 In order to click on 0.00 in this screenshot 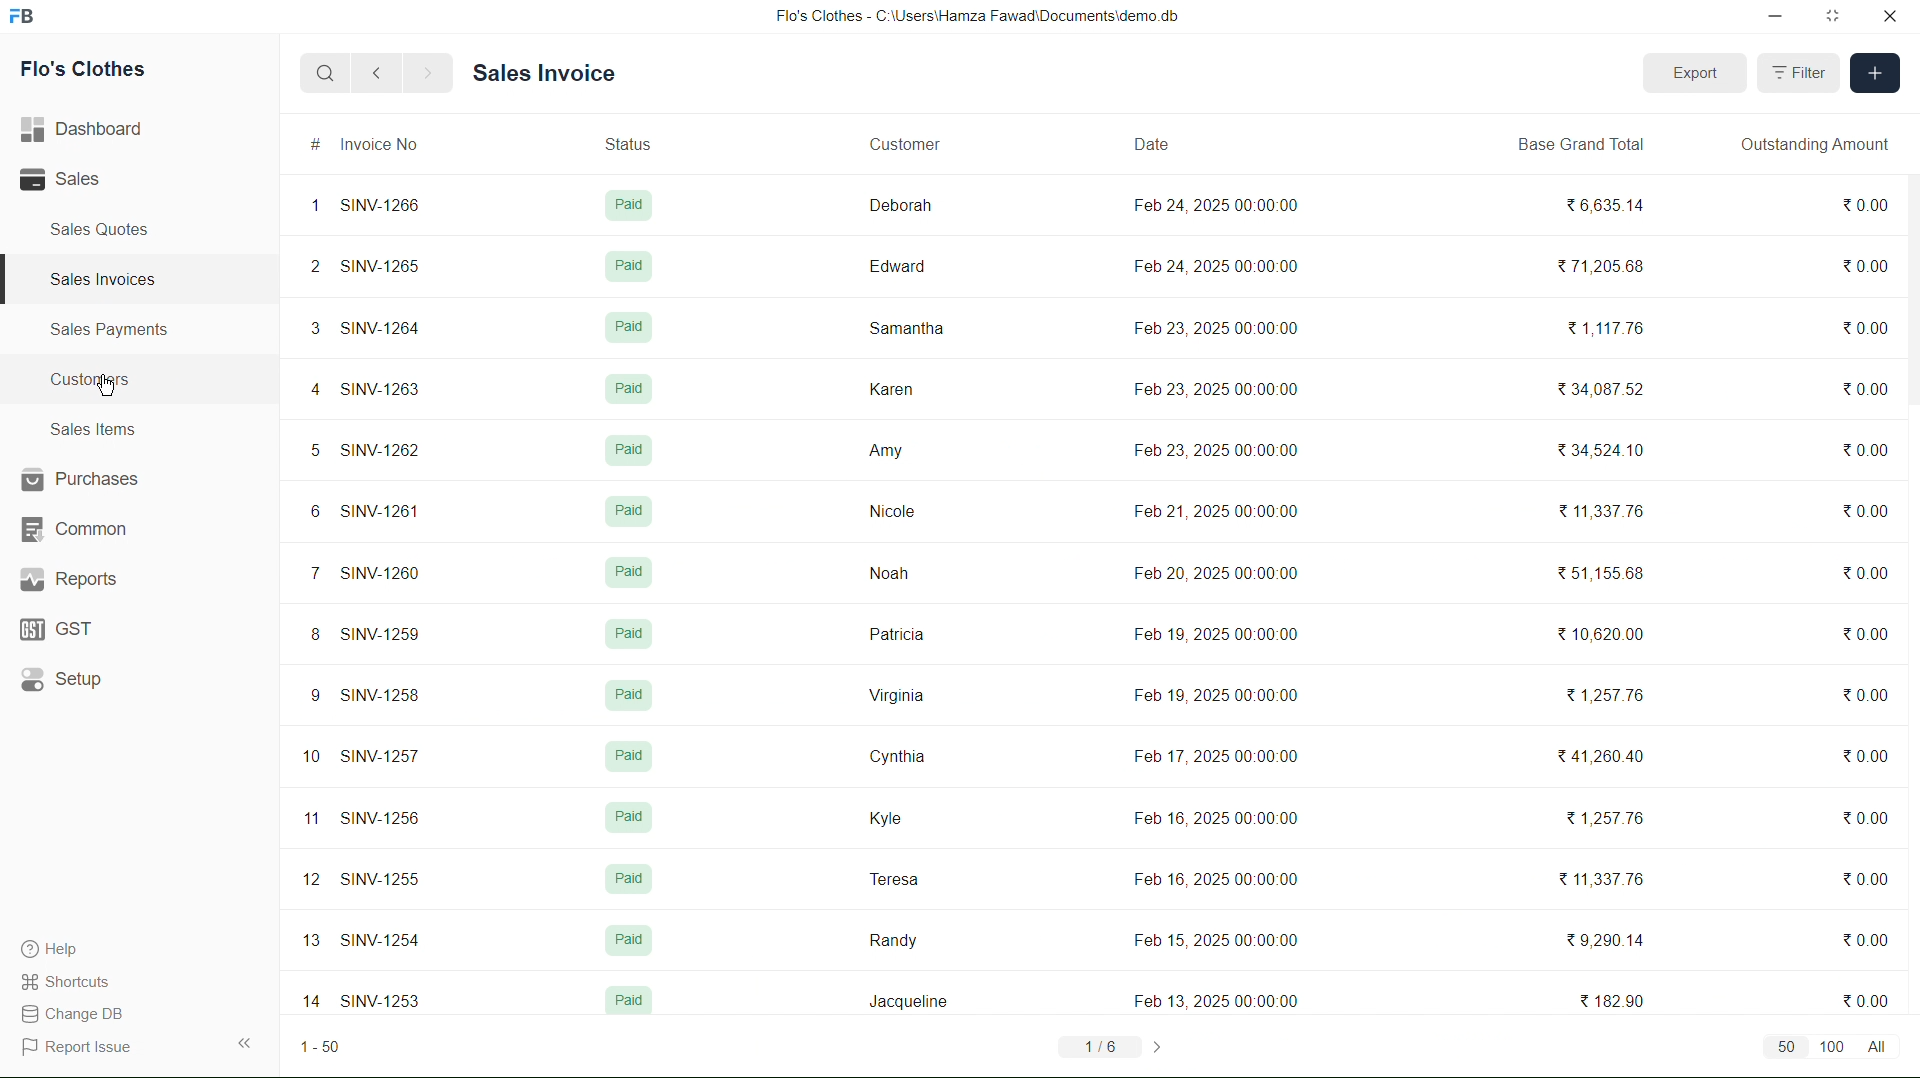, I will do `click(1868, 752)`.